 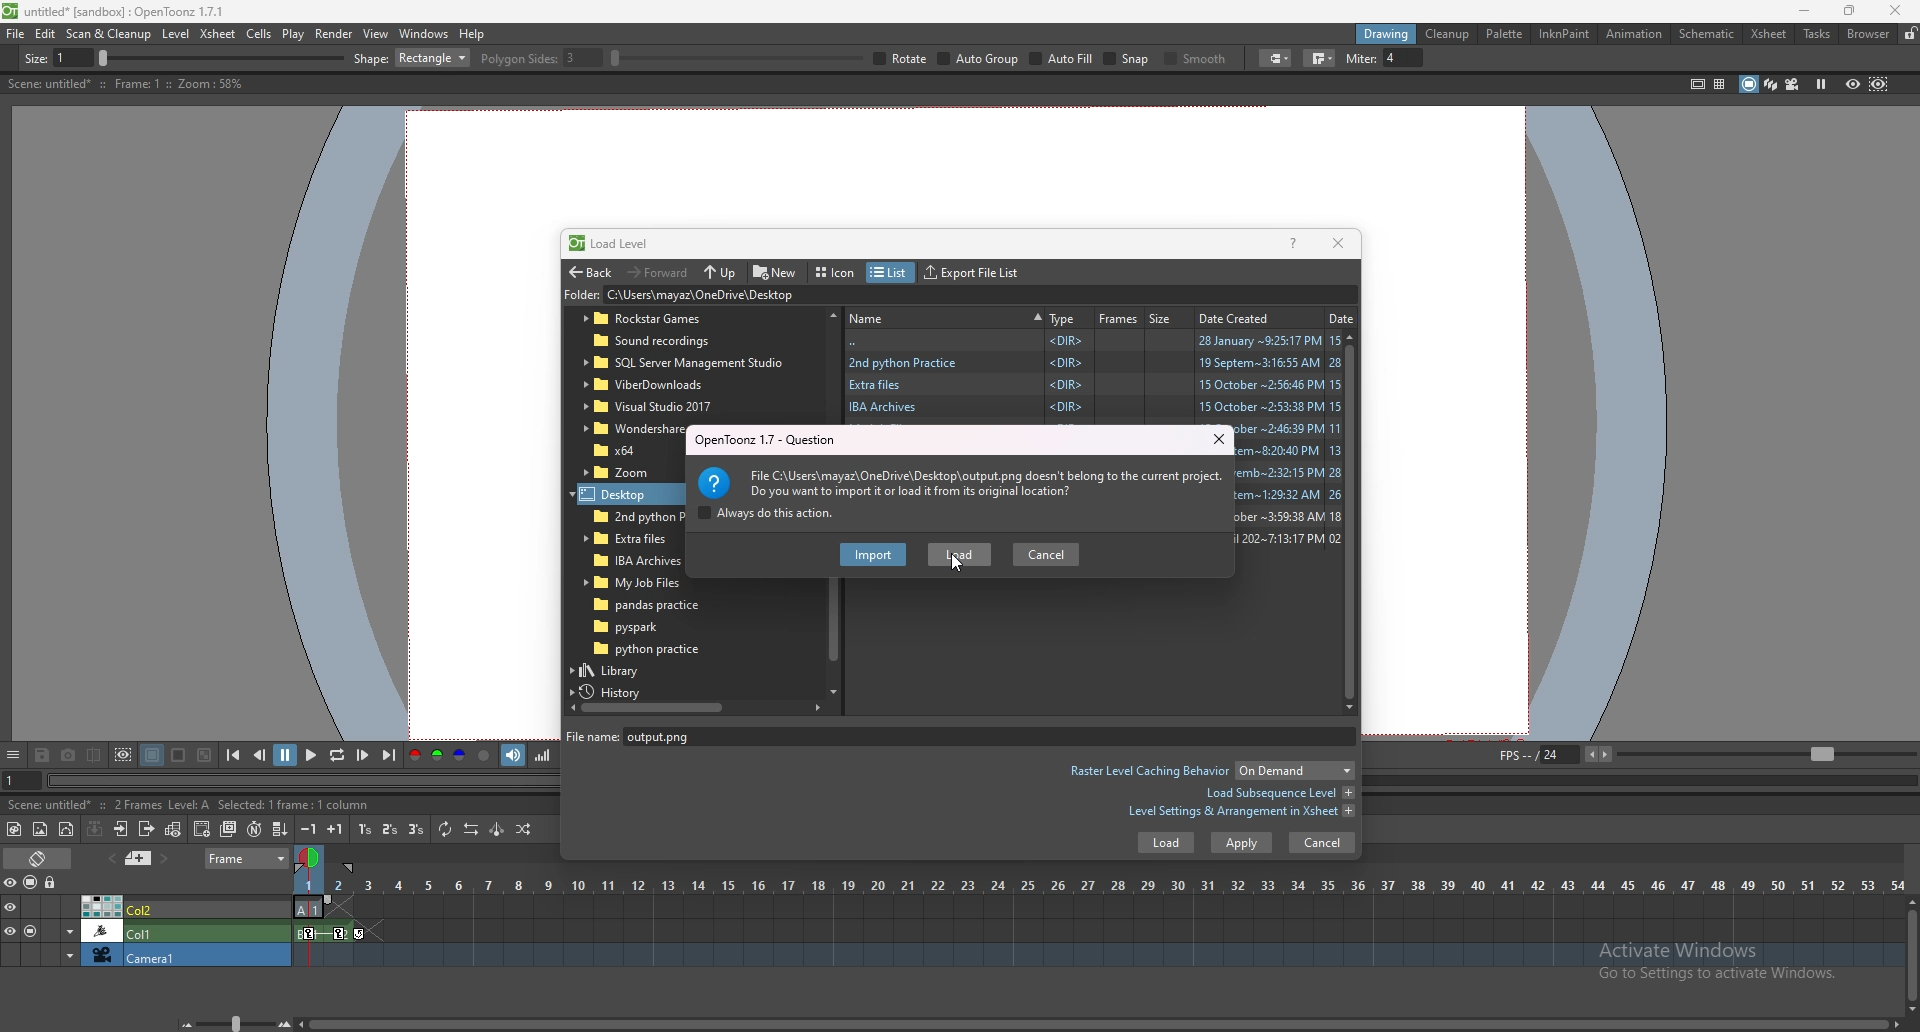 What do you see at coordinates (888, 273) in the screenshot?
I see `list` at bounding box center [888, 273].